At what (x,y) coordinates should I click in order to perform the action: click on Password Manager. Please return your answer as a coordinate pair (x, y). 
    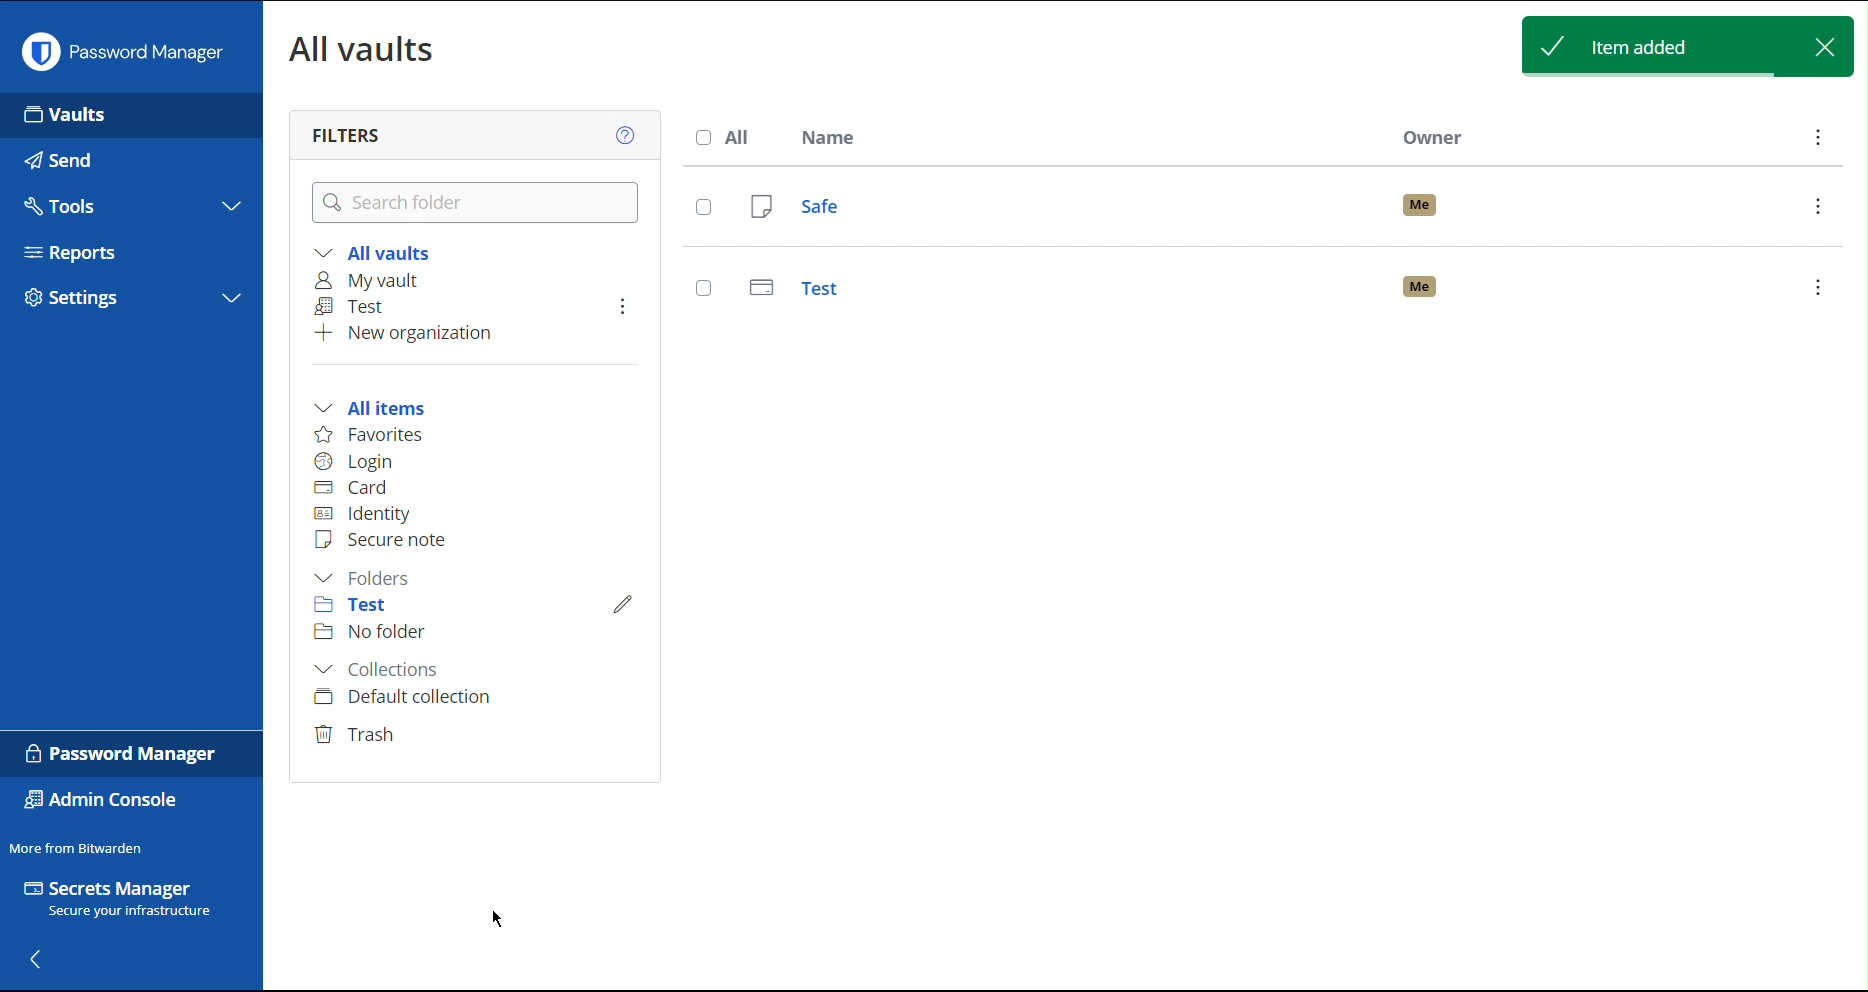
    Looking at the image, I should click on (123, 753).